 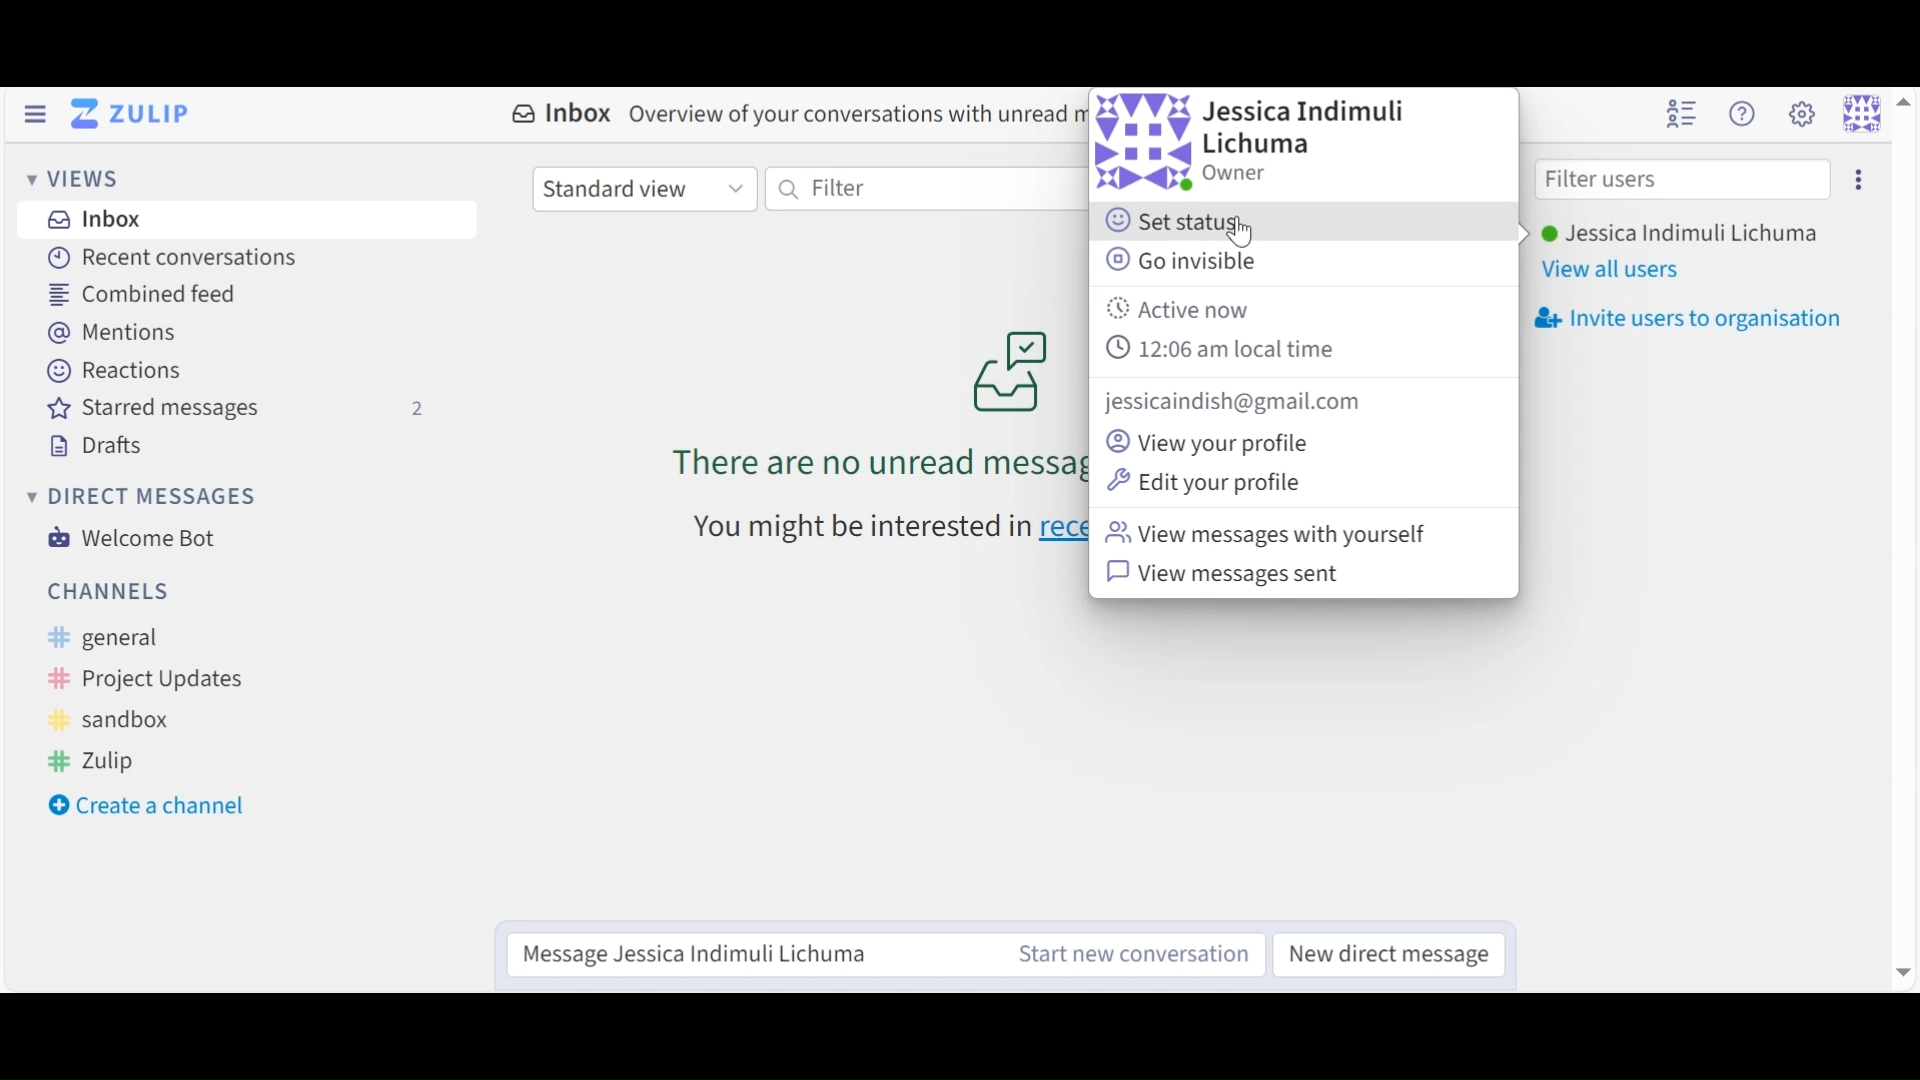 I want to click on zulip, so click(x=94, y=759).